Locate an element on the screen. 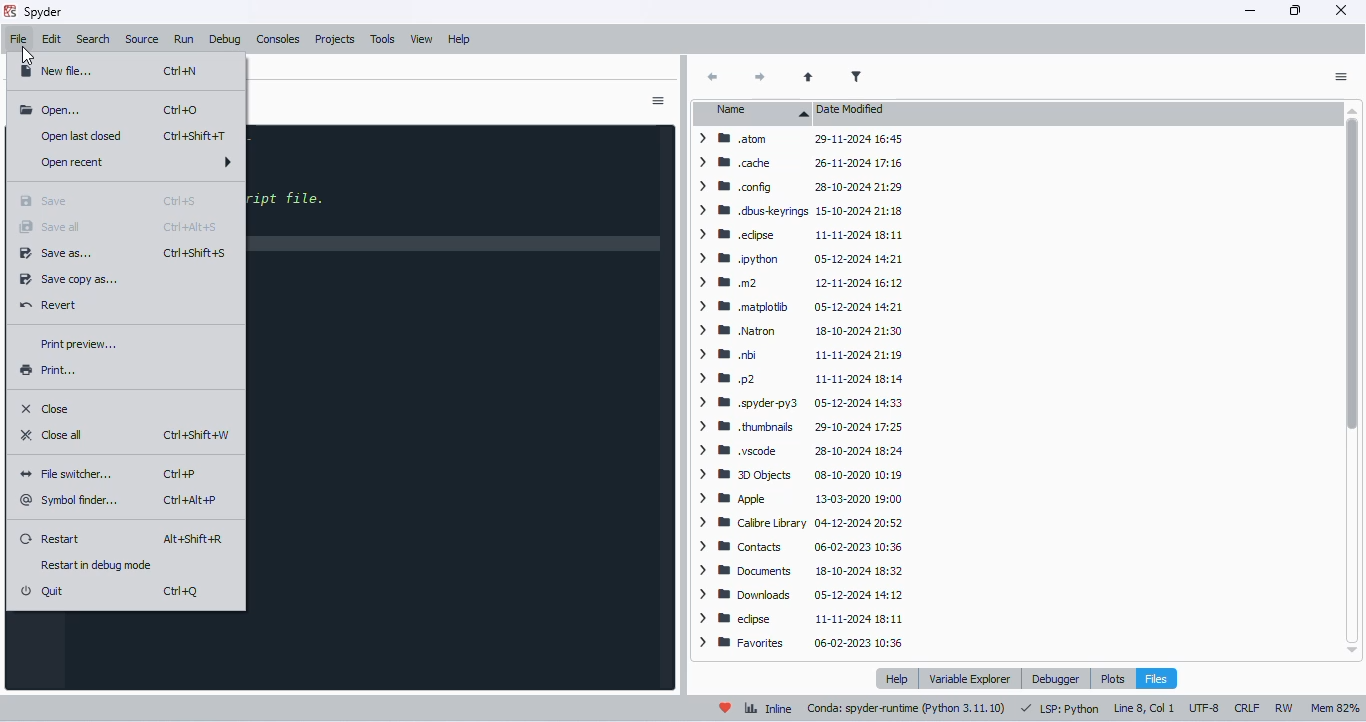  date modified is located at coordinates (853, 110).